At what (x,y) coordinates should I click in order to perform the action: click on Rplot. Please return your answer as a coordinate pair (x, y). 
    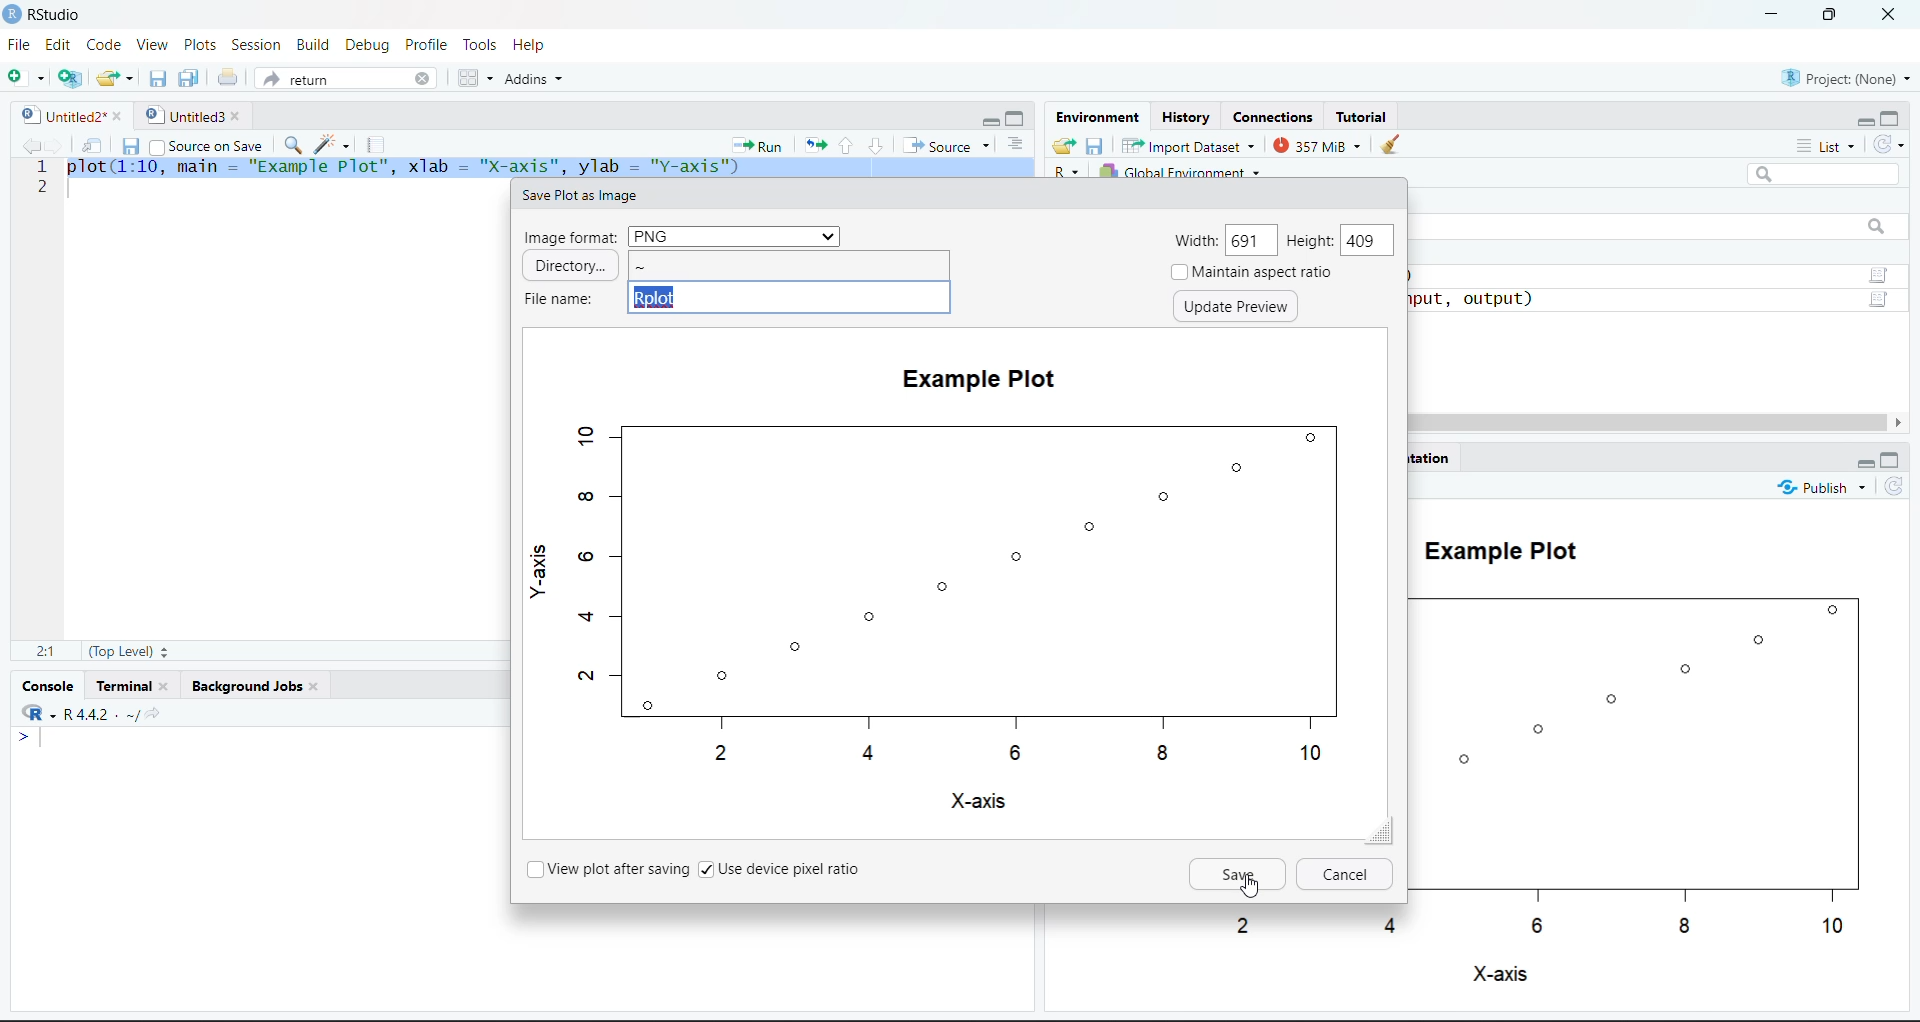
    Looking at the image, I should click on (790, 297).